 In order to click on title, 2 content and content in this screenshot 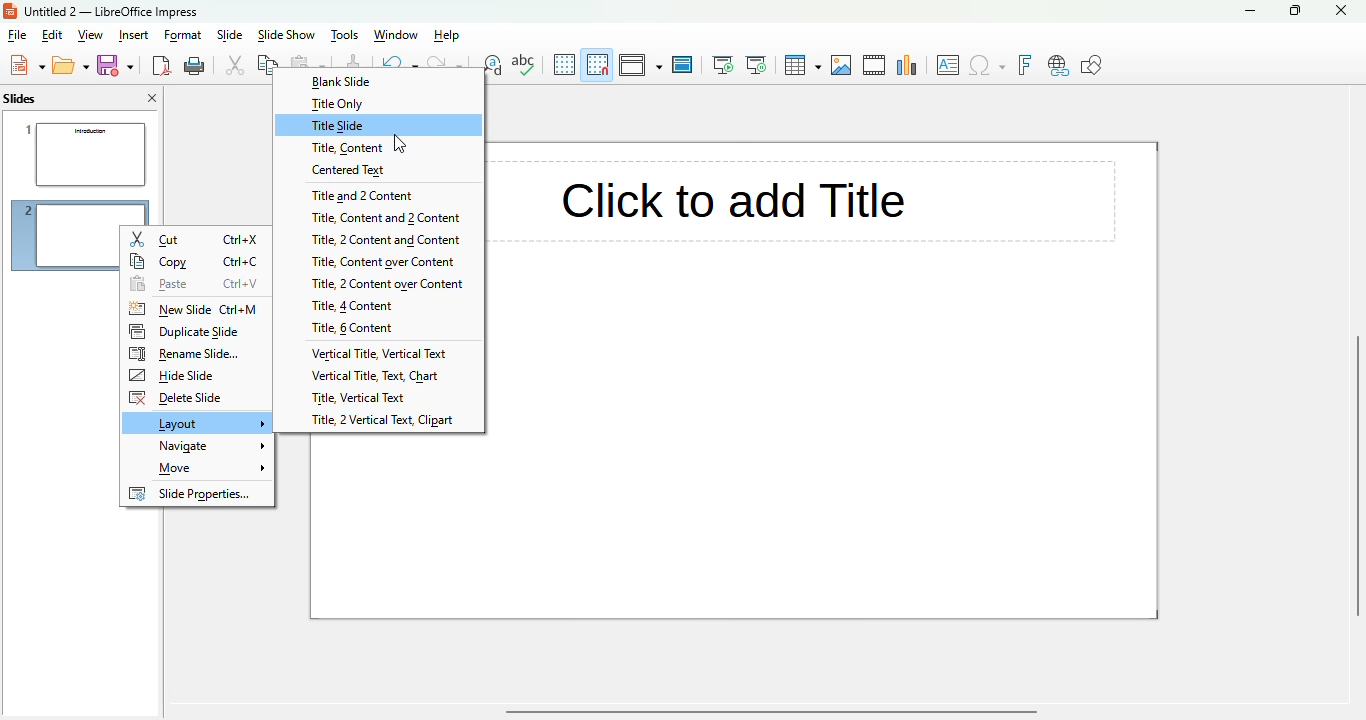, I will do `click(379, 240)`.